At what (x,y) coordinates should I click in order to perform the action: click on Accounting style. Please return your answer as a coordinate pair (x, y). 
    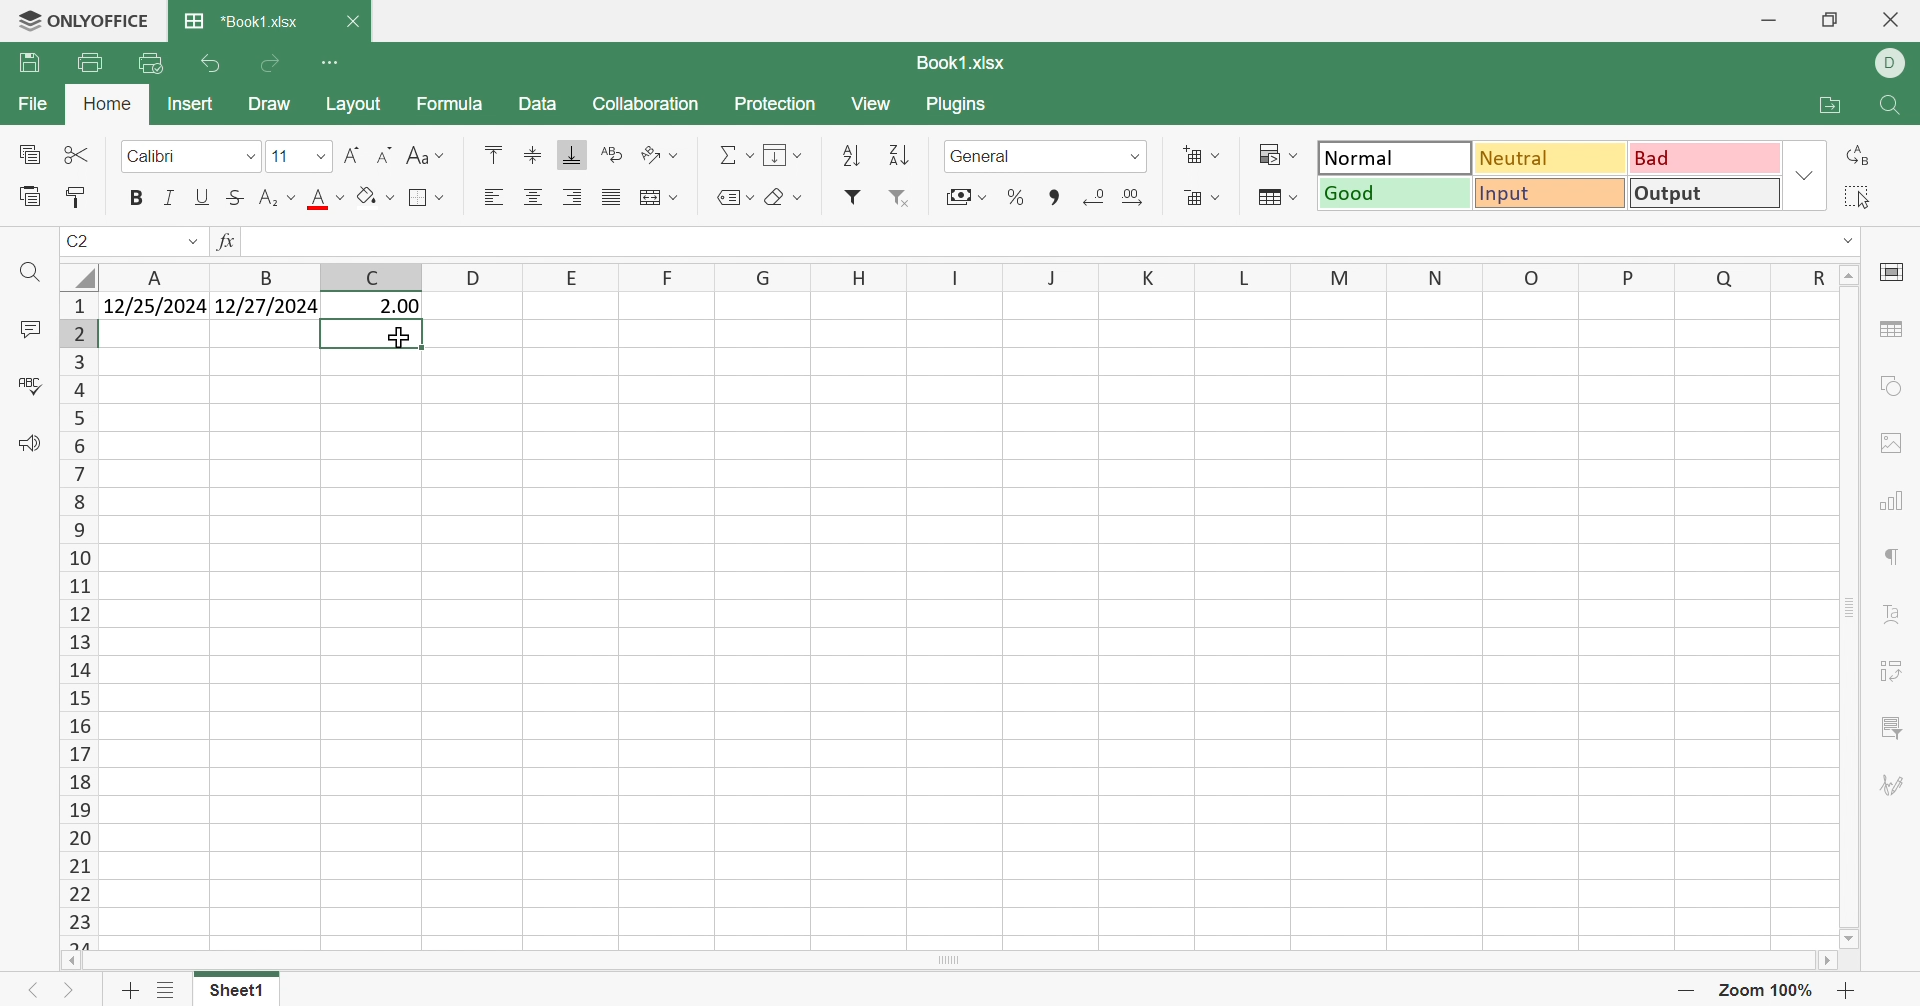
    Looking at the image, I should click on (969, 196).